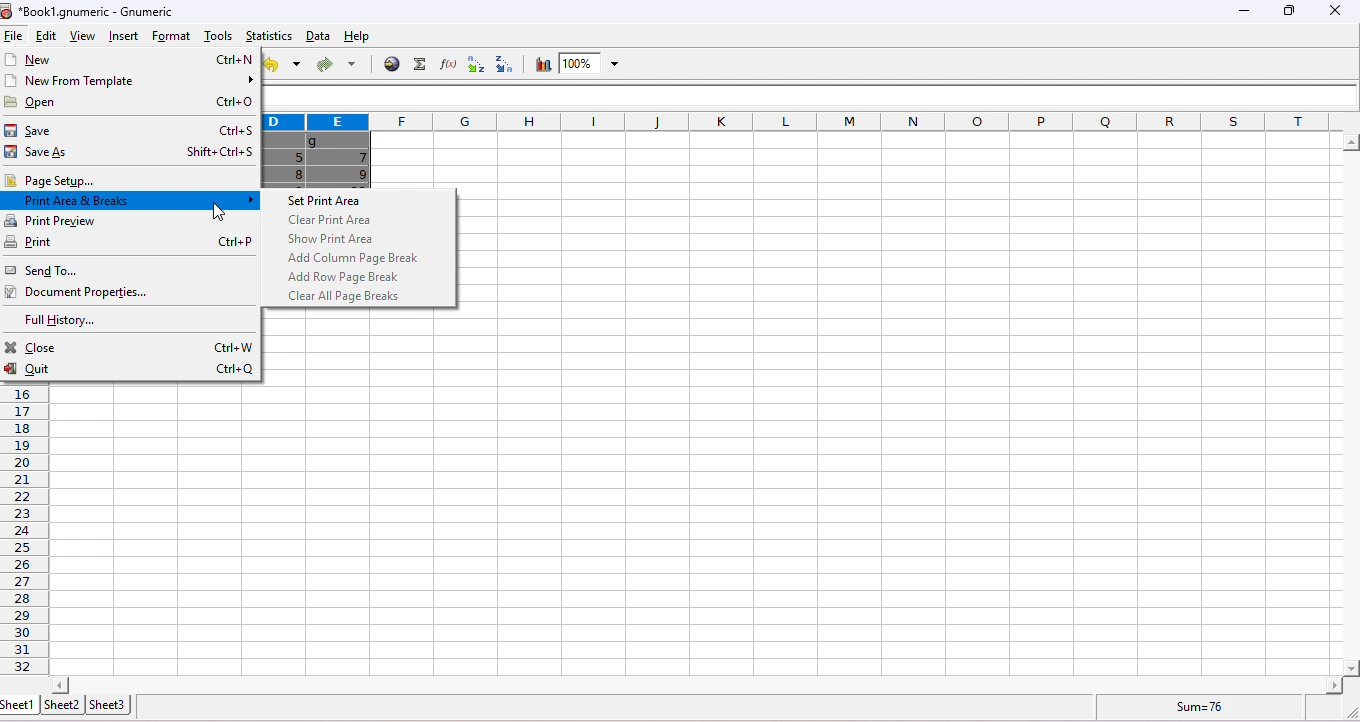  What do you see at coordinates (335, 66) in the screenshot?
I see `redo` at bounding box center [335, 66].